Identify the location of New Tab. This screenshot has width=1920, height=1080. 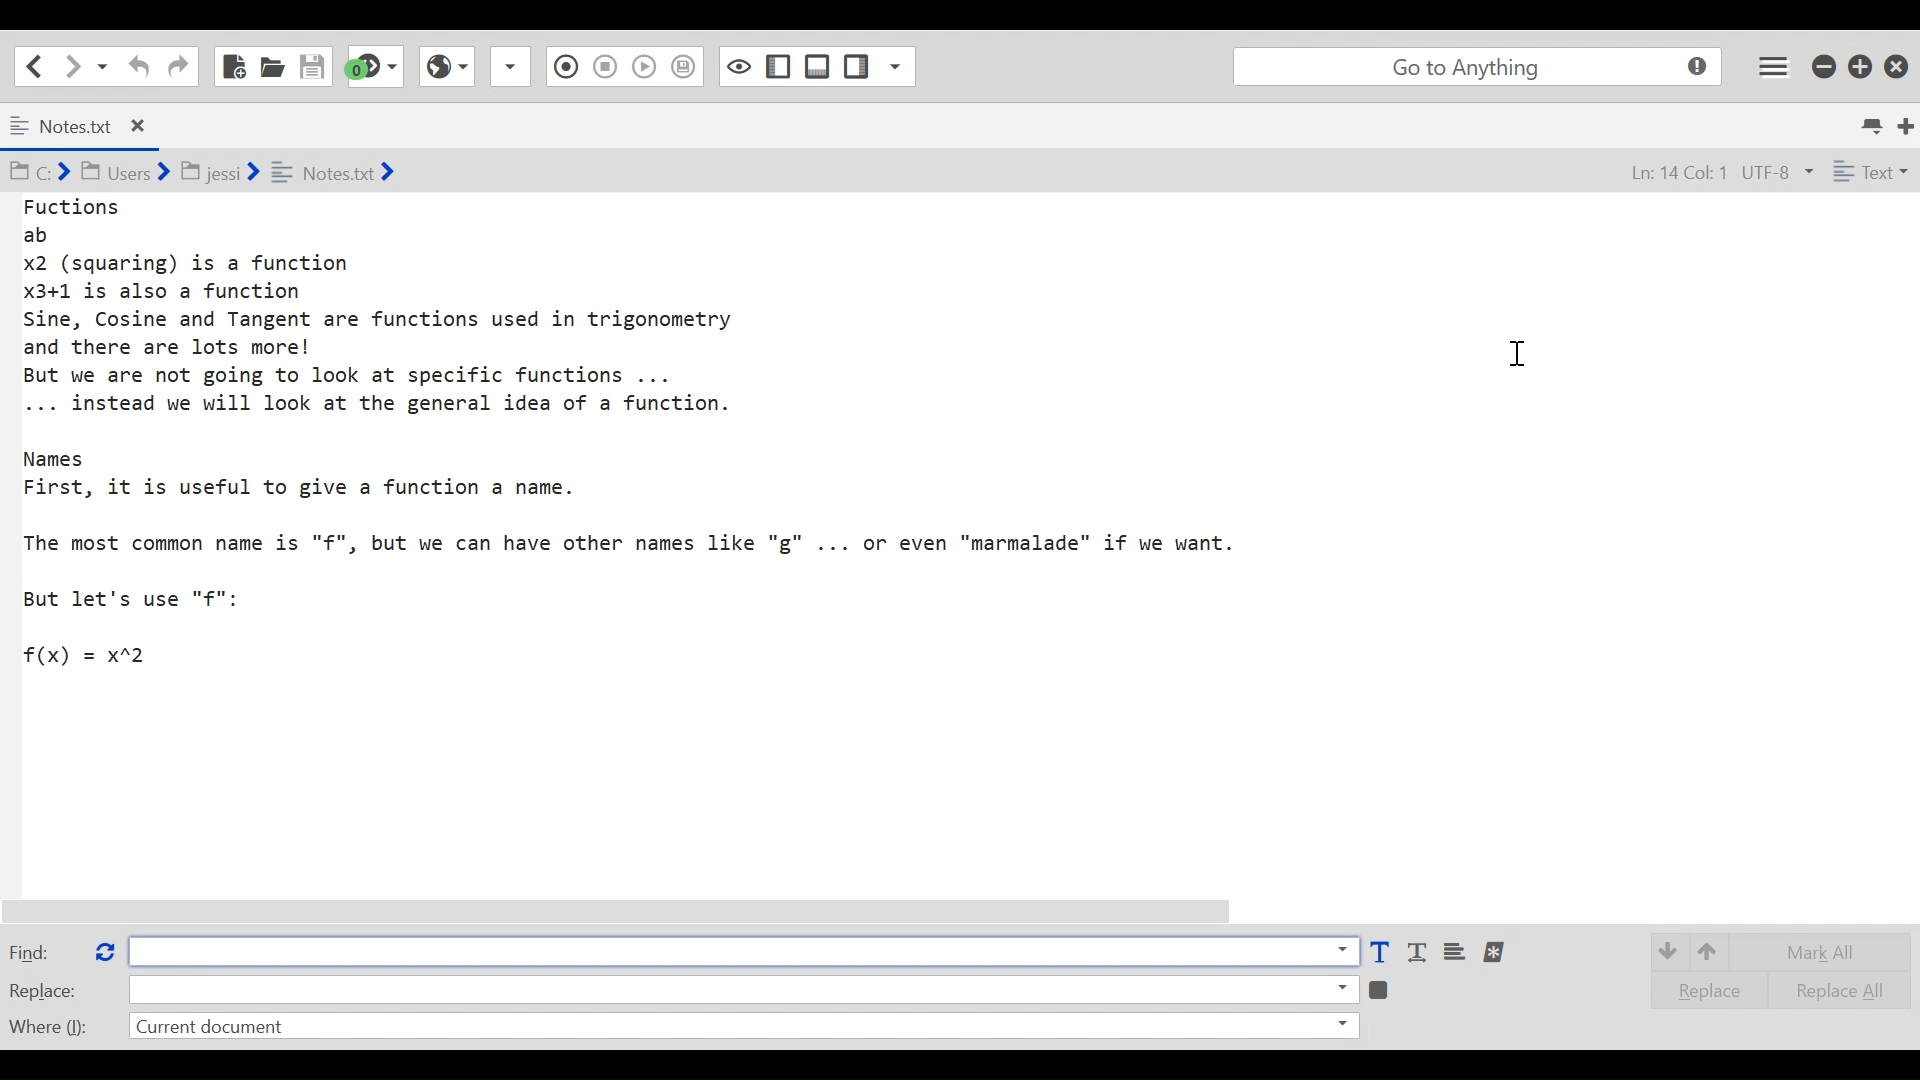
(1907, 124).